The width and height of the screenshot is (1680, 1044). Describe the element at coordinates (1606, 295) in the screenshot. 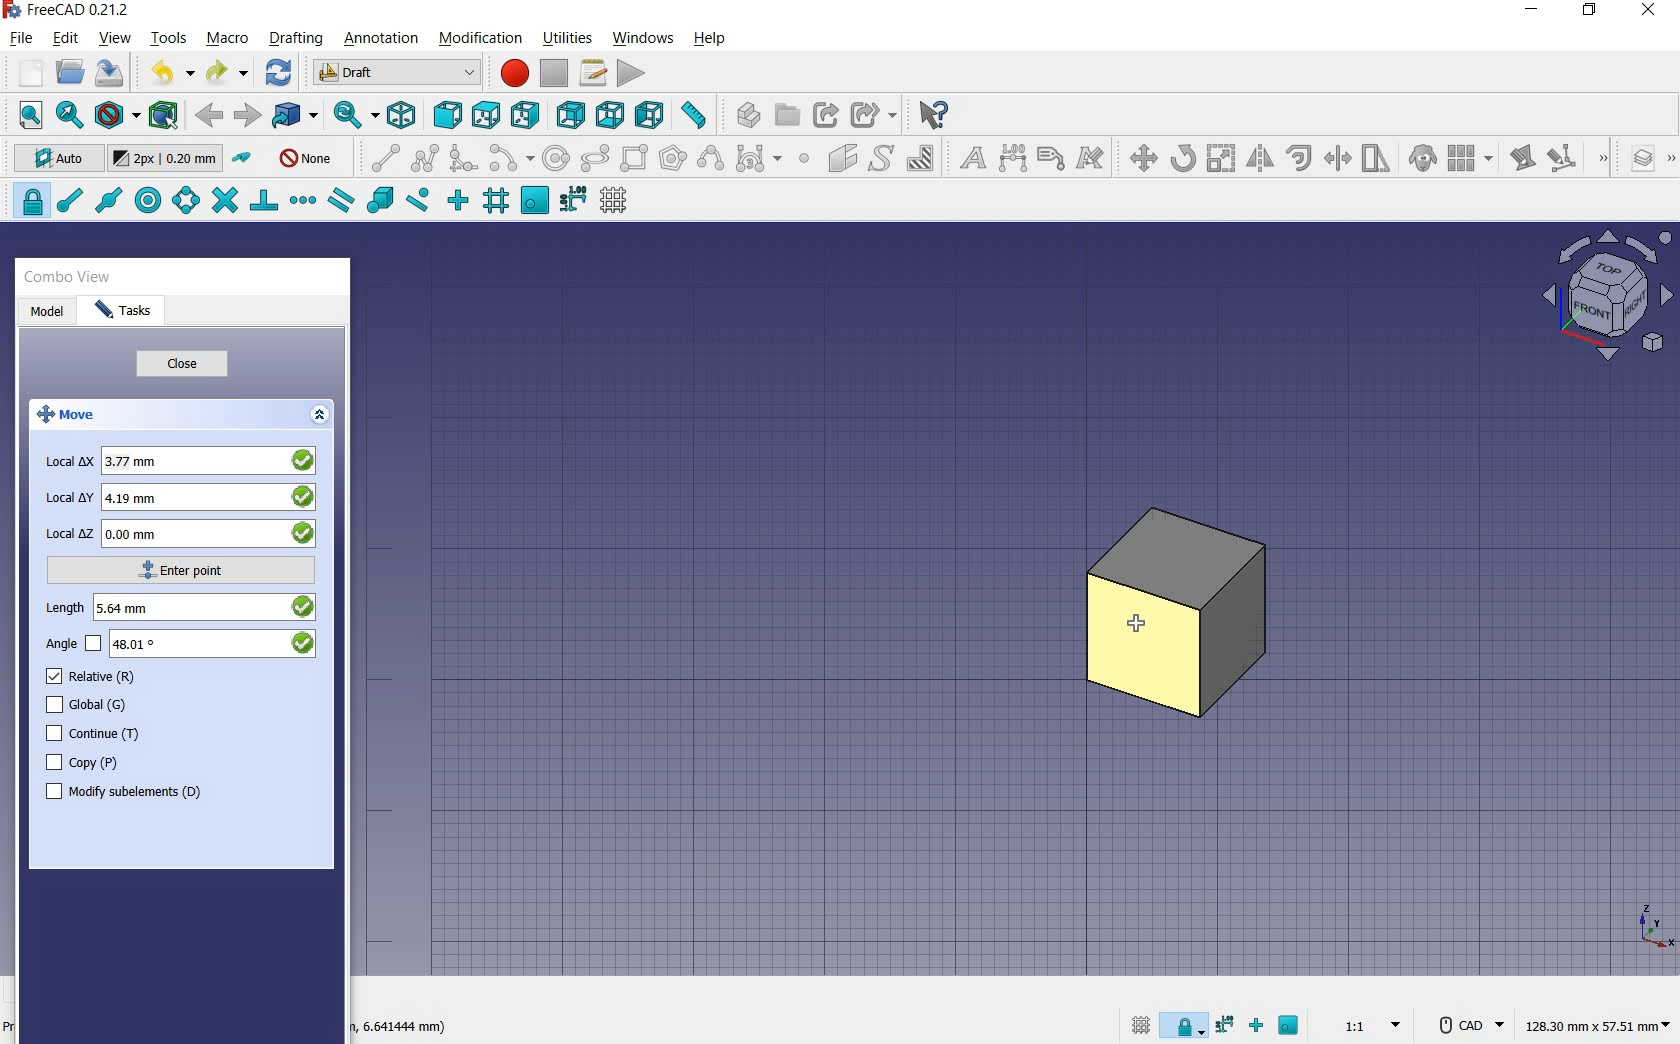

I see `view plane options` at that location.